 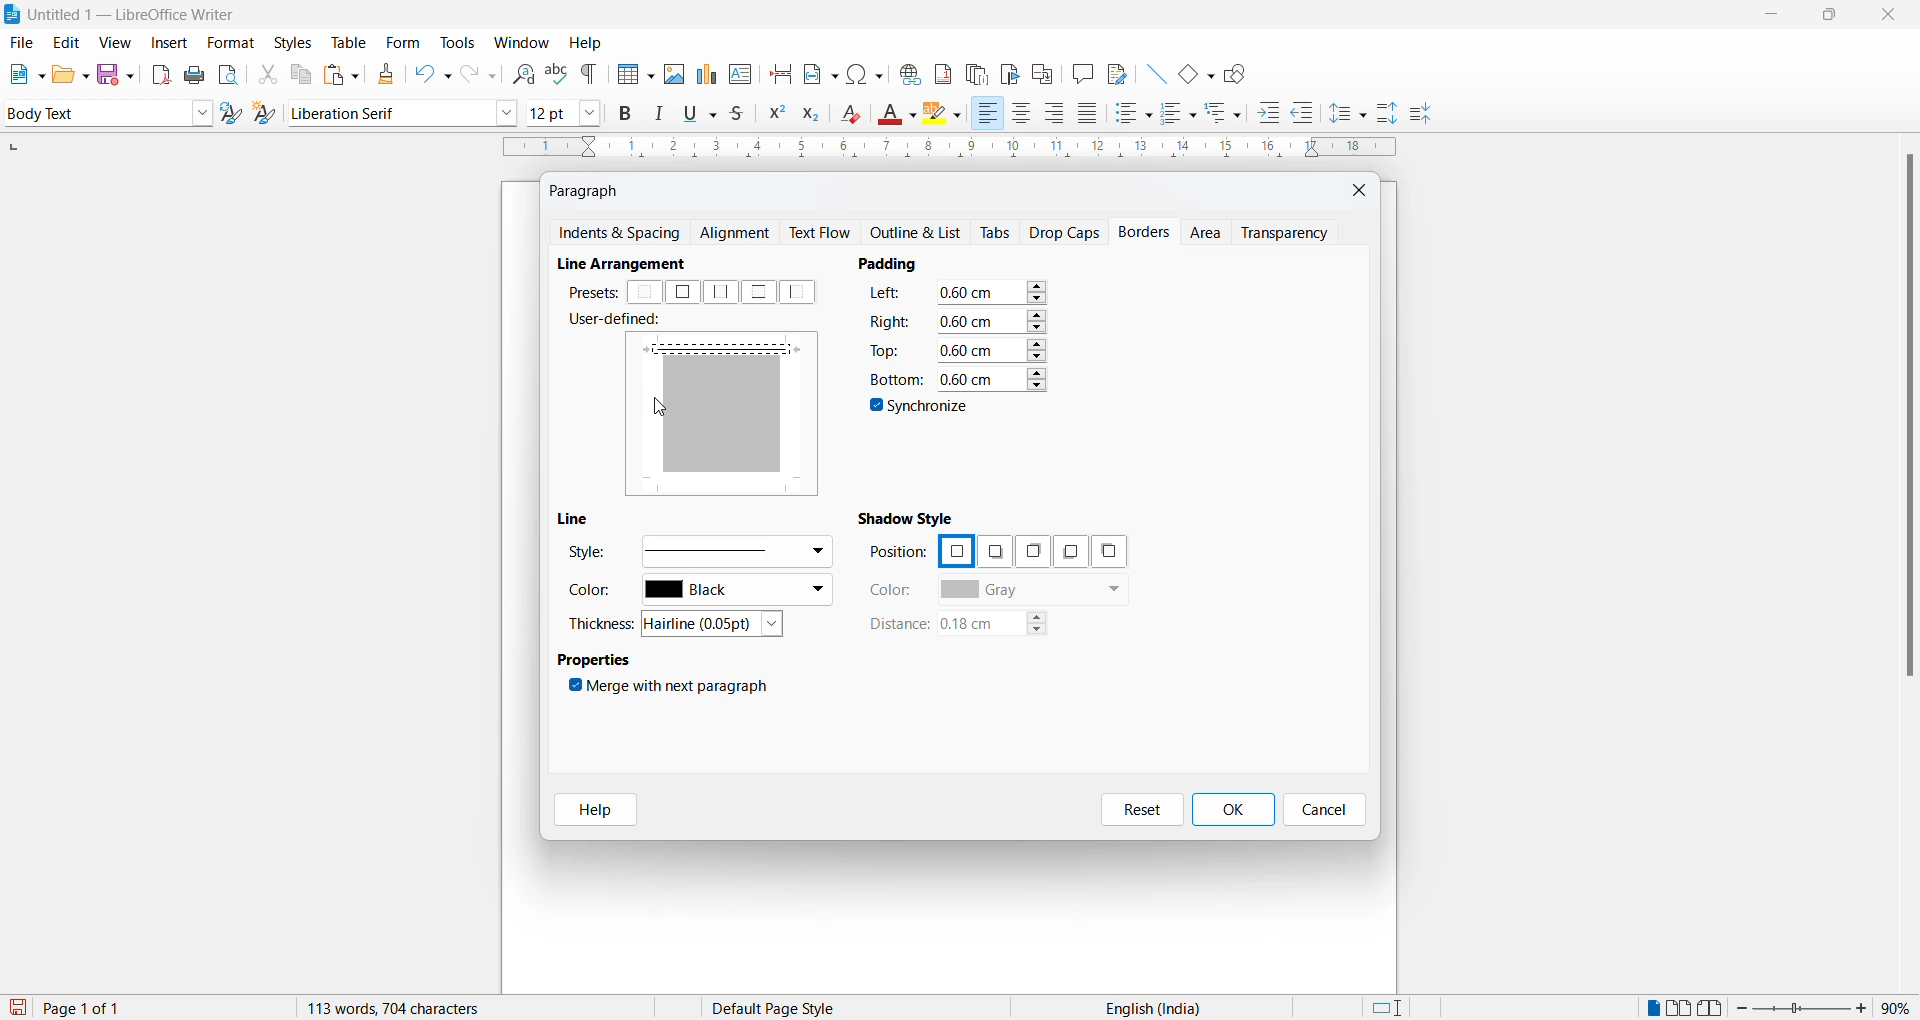 What do you see at coordinates (682, 292) in the screenshot?
I see `all sides` at bounding box center [682, 292].